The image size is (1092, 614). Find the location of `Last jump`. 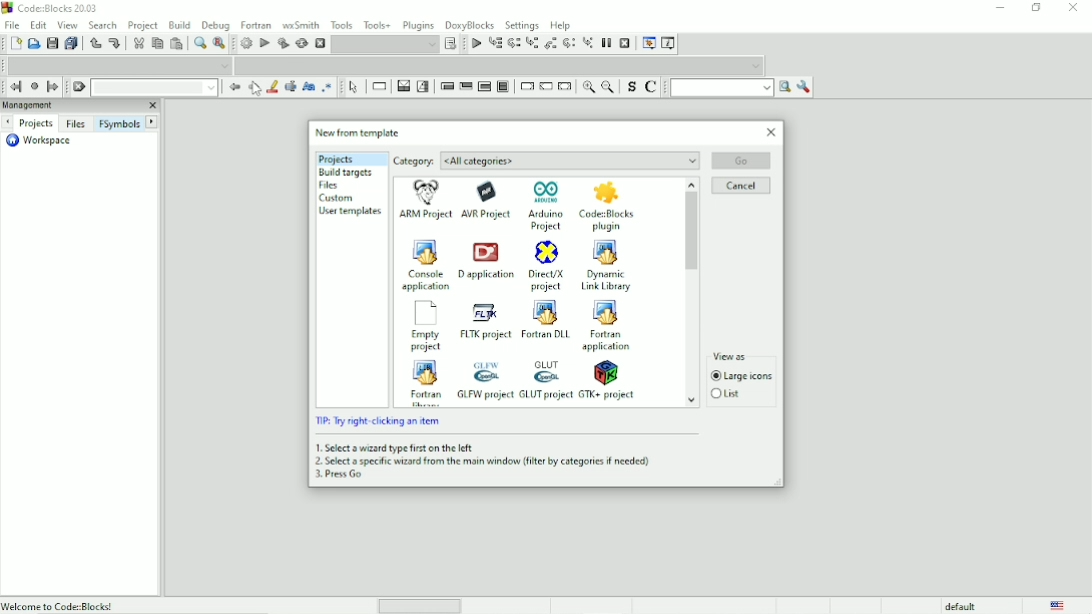

Last jump is located at coordinates (34, 87).